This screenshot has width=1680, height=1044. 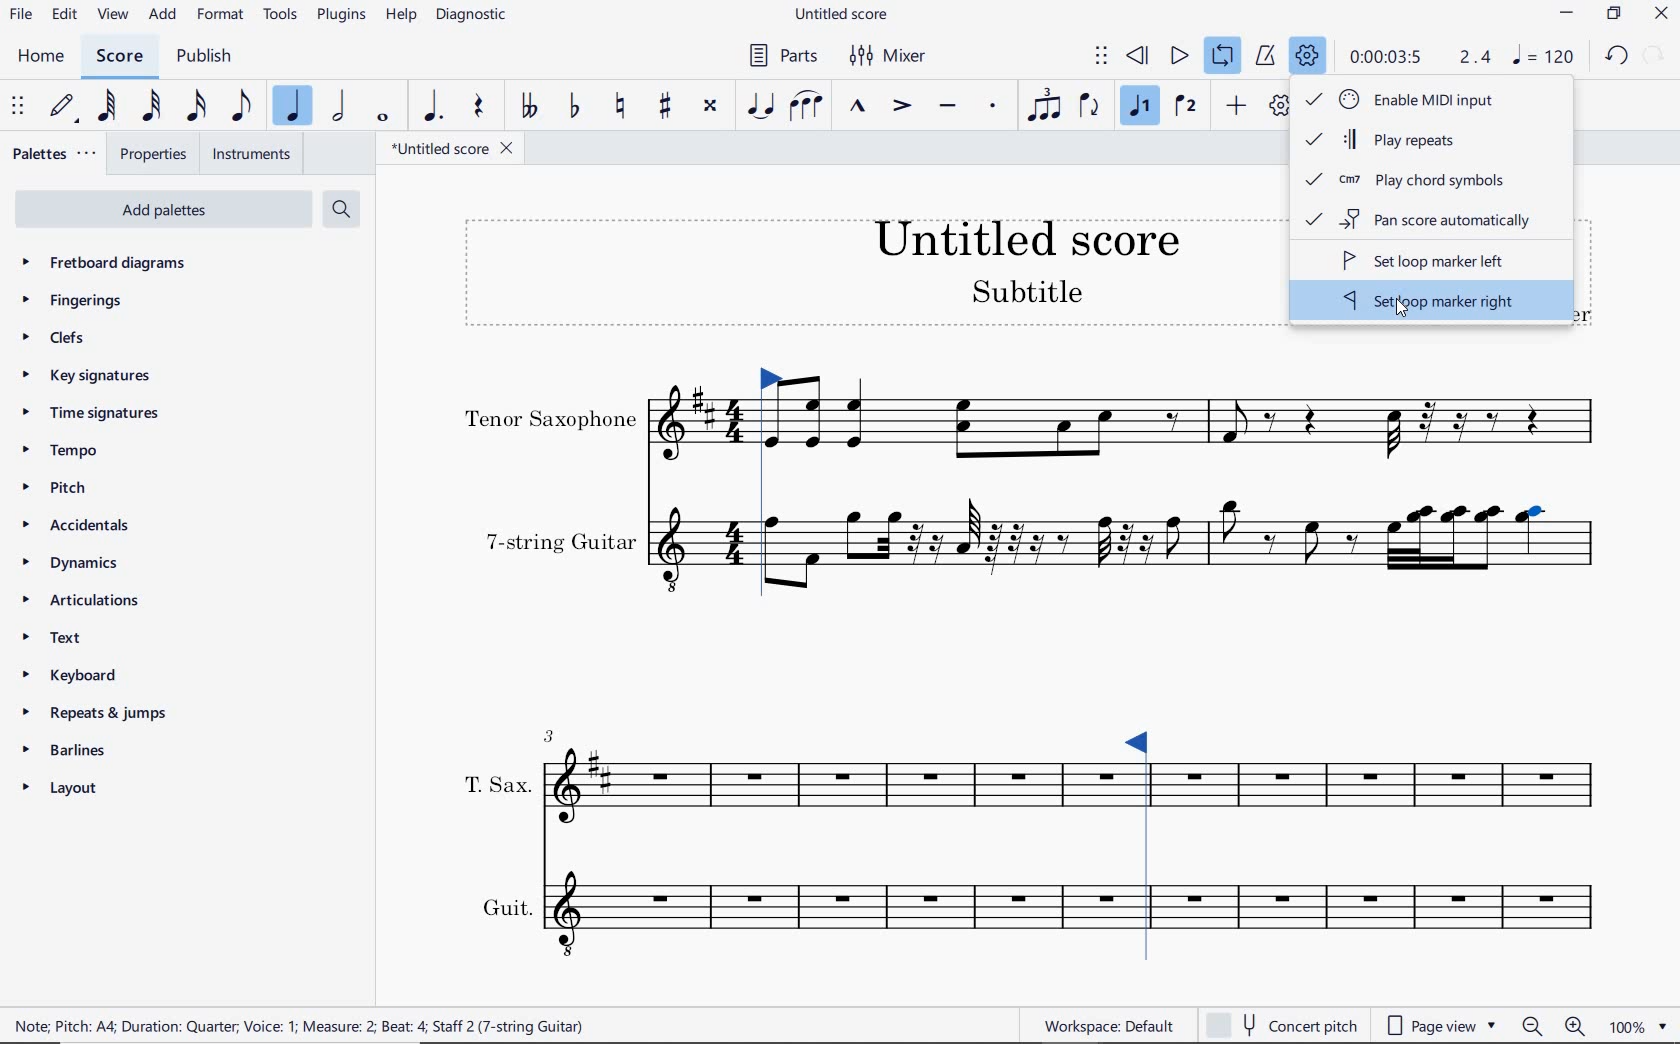 What do you see at coordinates (1421, 142) in the screenshot?
I see `play repeats` at bounding box center [1421, 142].